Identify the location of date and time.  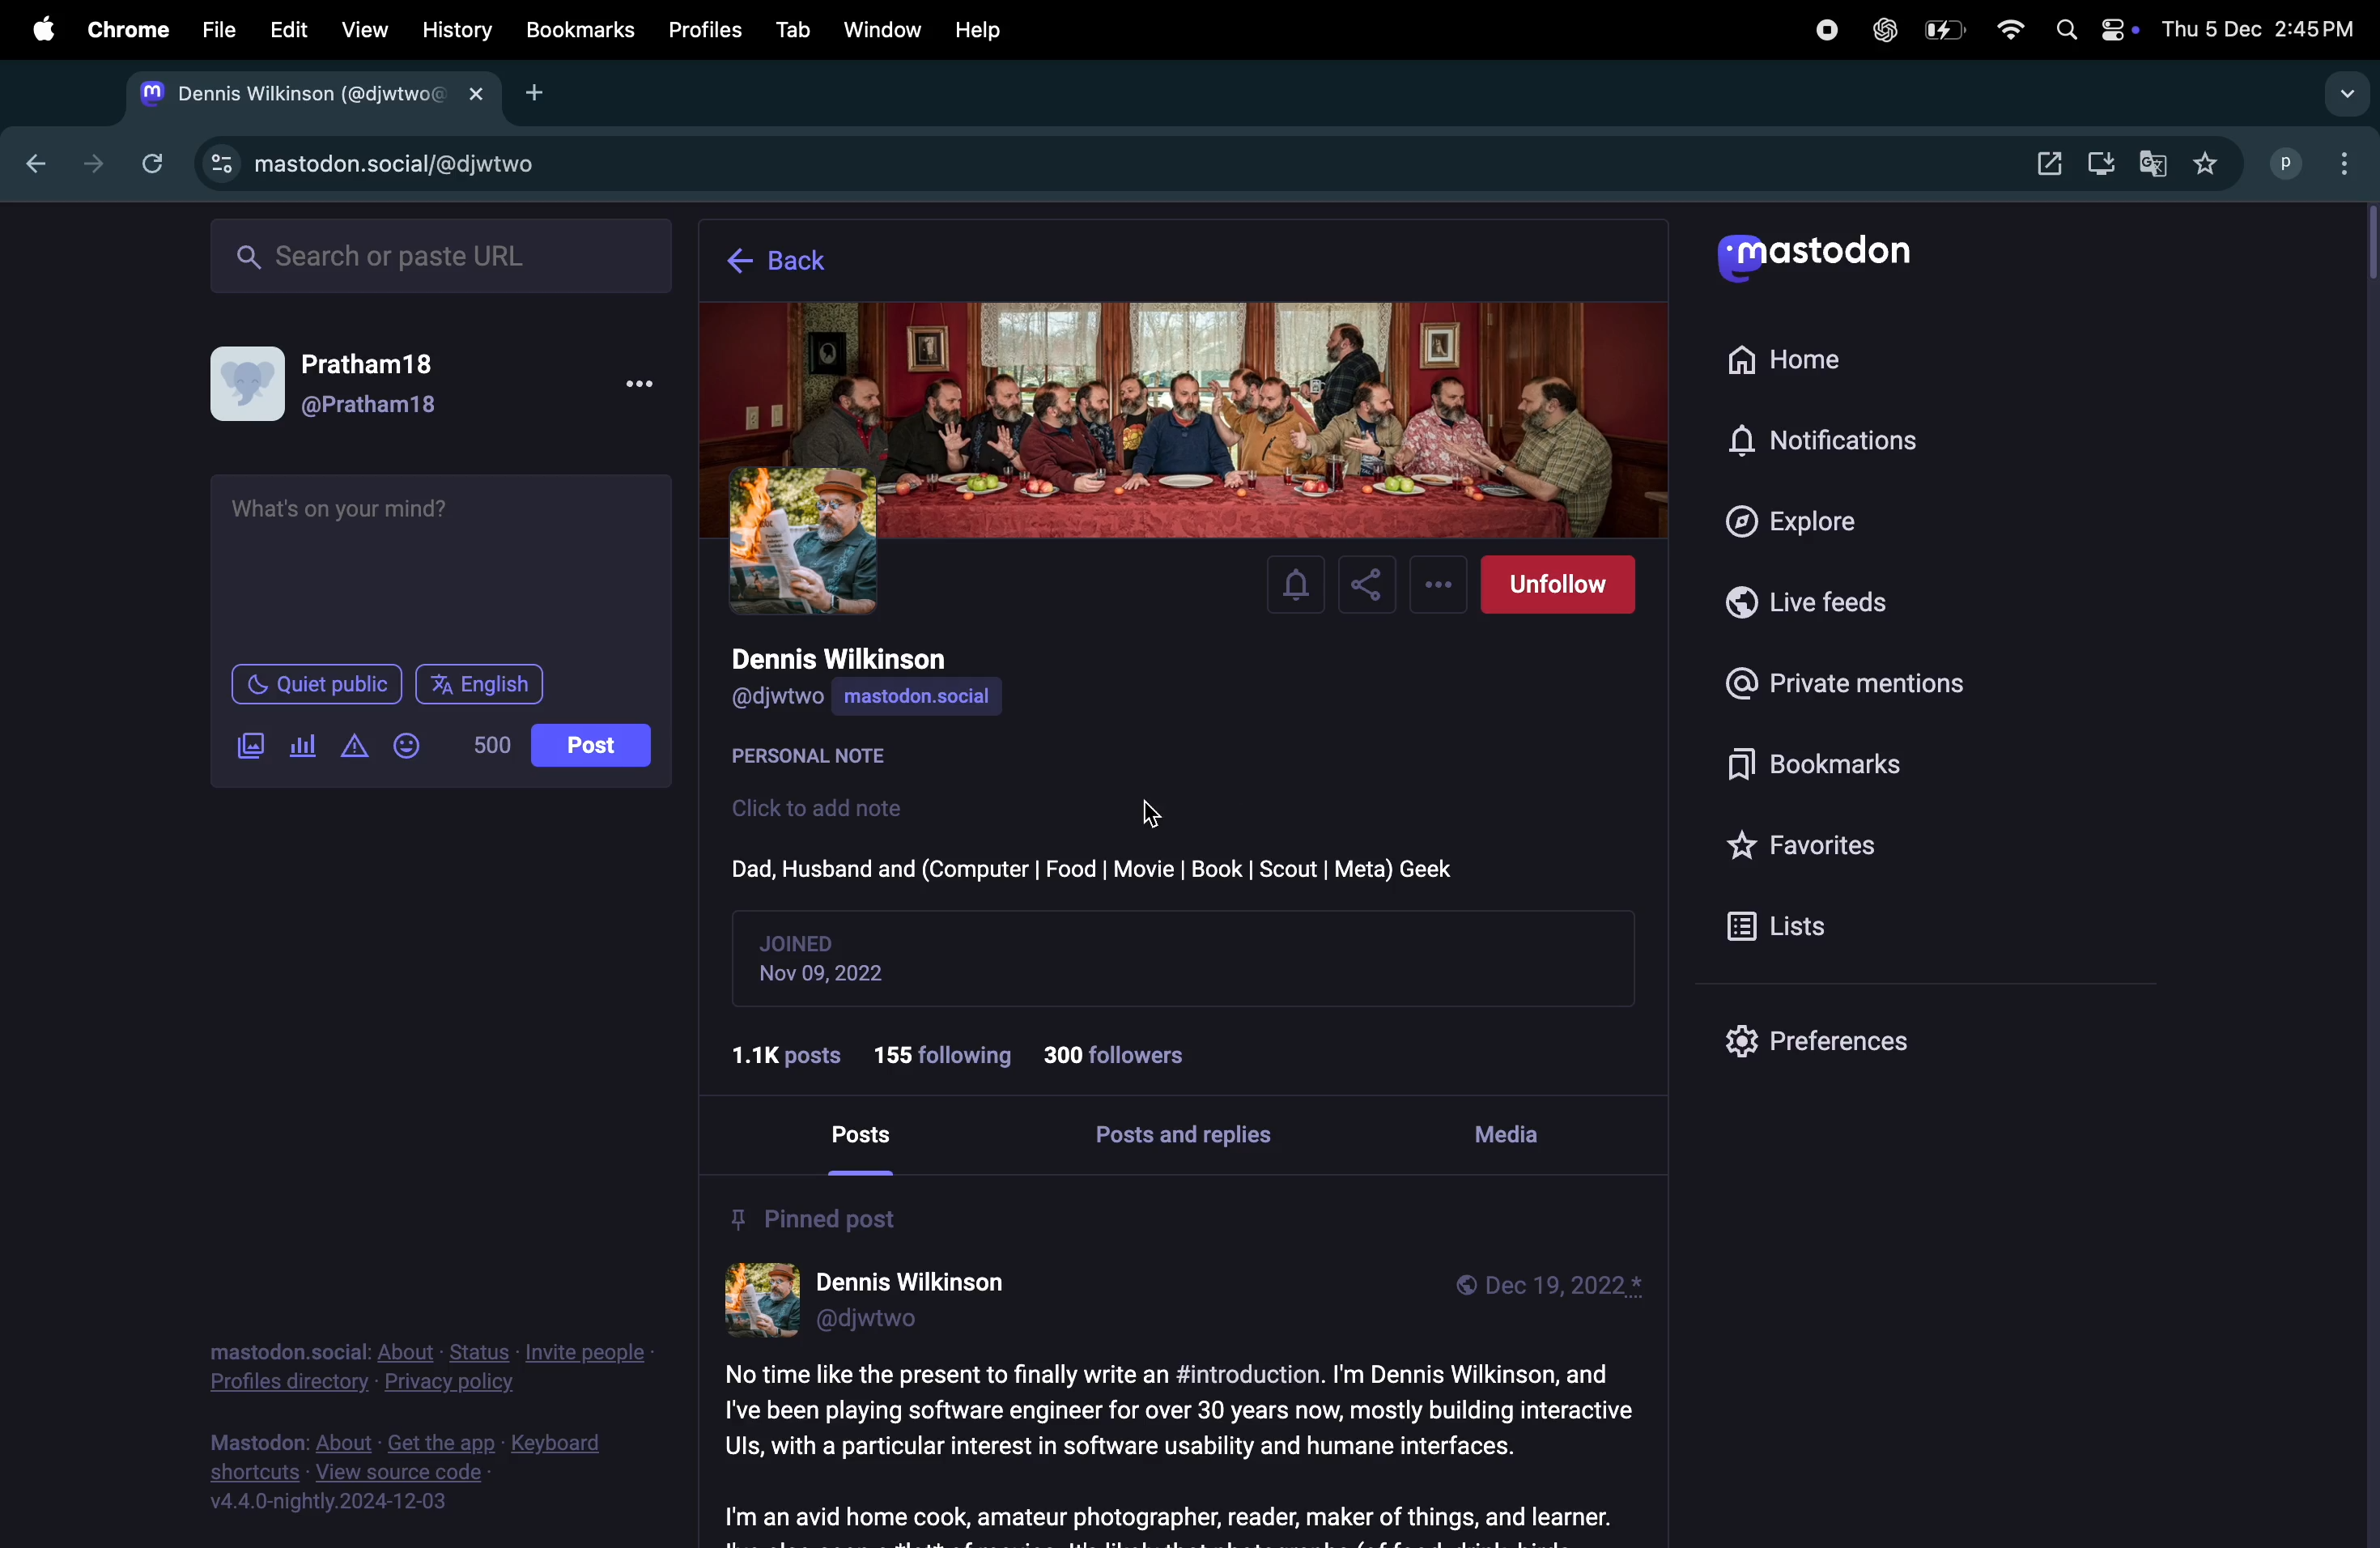
(2264, 31).